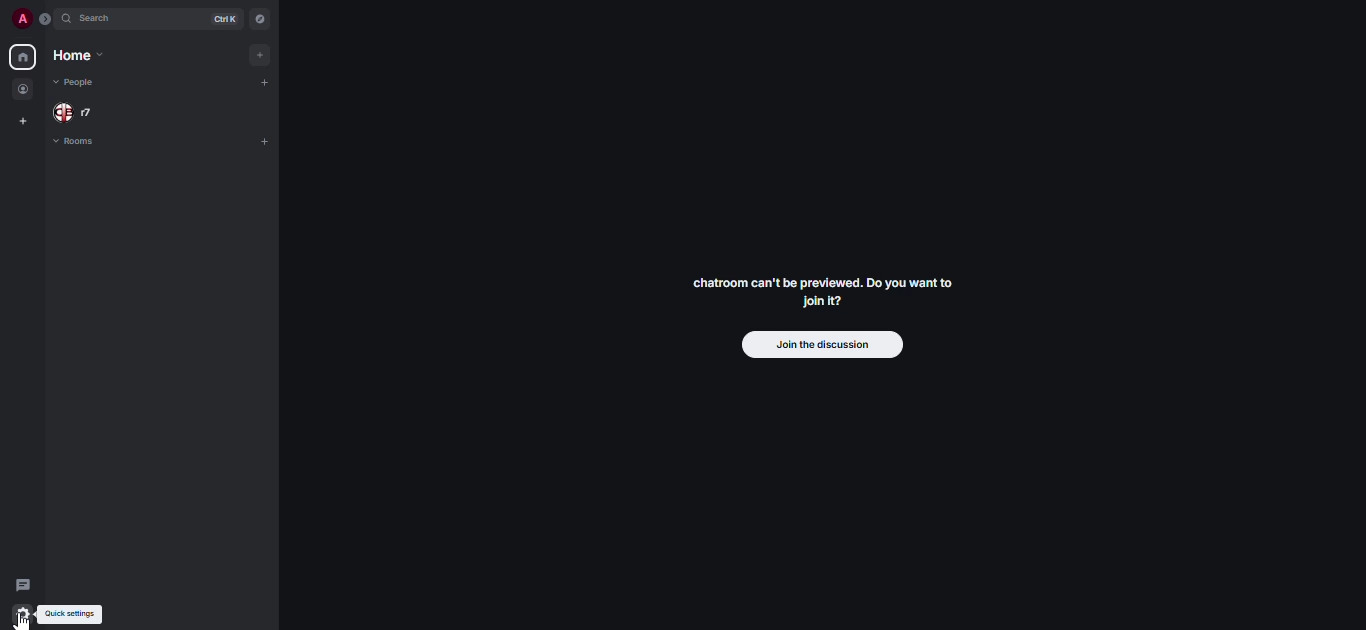 The image size is (1366, 630). What do you see at coordinates (46, 19) in the screenshot?
I see `expand` at bounding box center [46, 19].